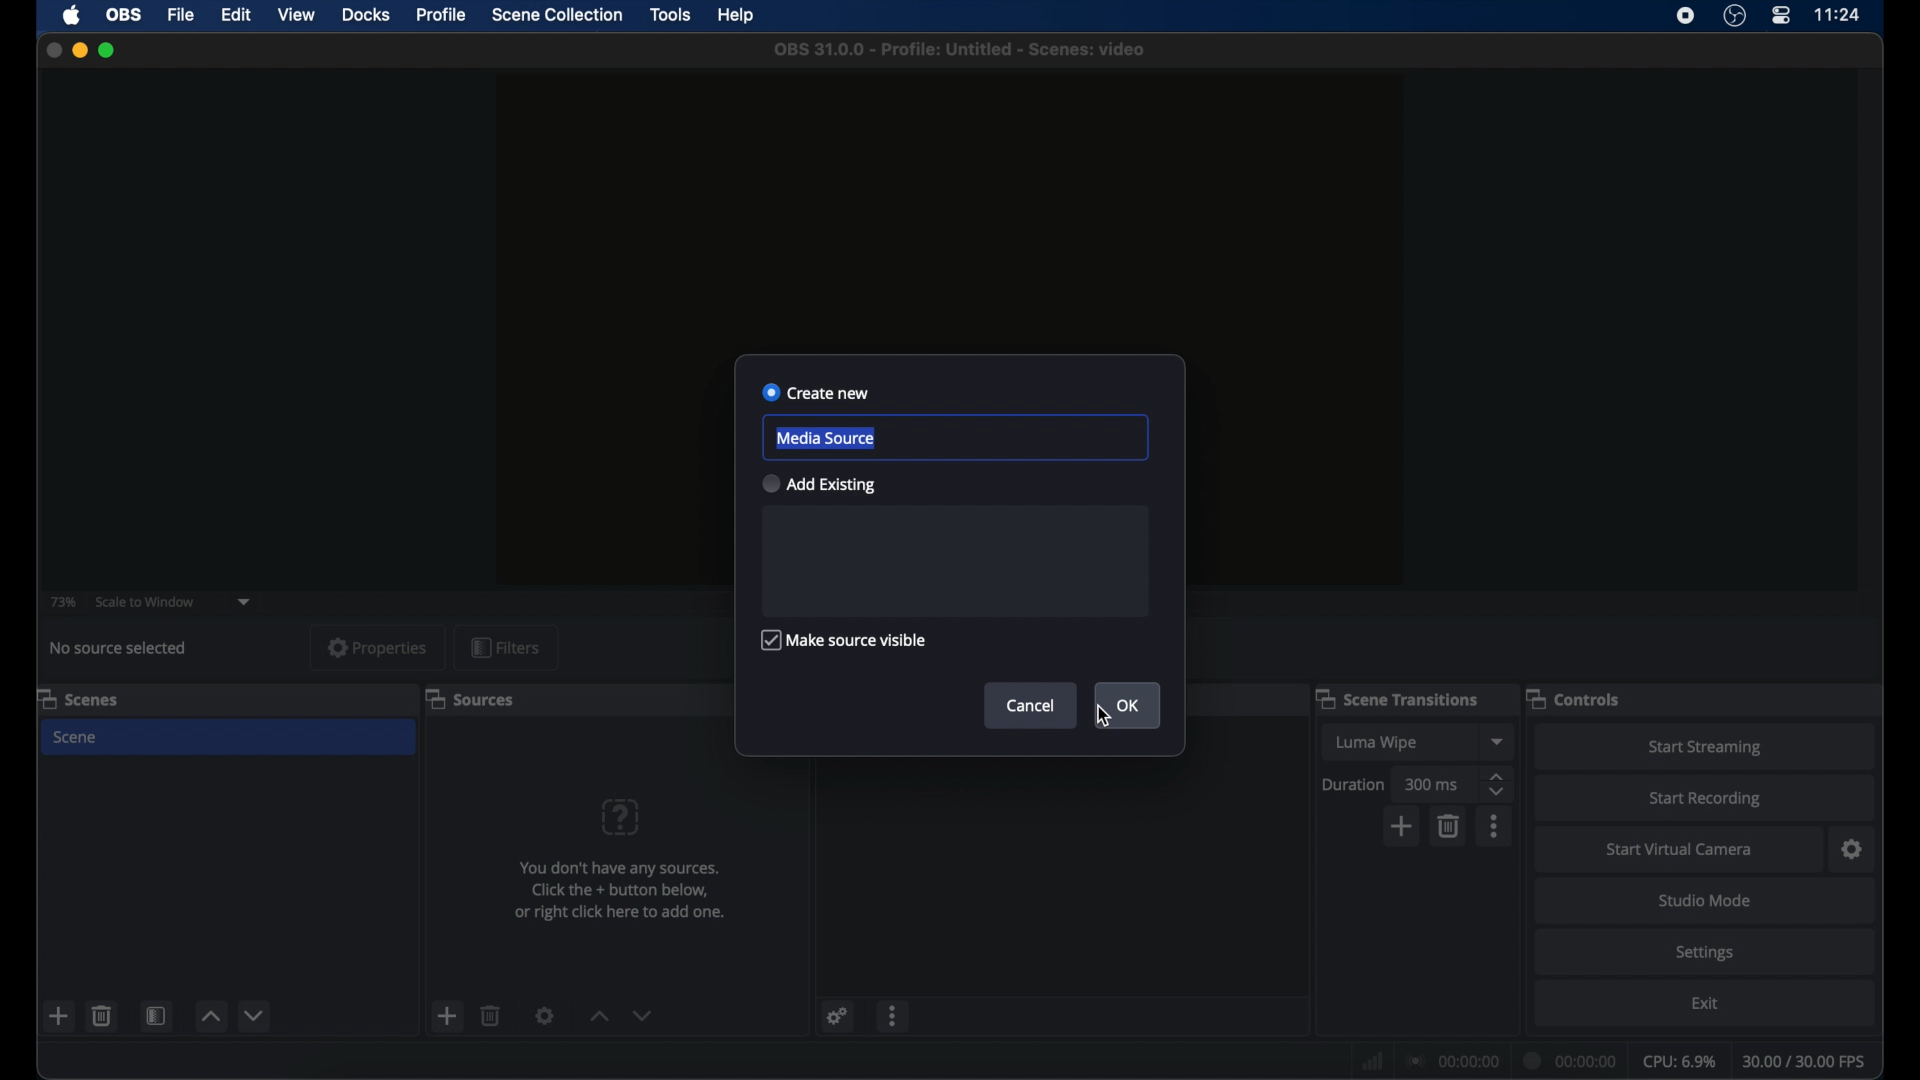 The width and height of the screenshot is (1920, 1080). Describe the element at coordinates (1498, 785) in the screenshot. I see `stepper buttons` at that location.